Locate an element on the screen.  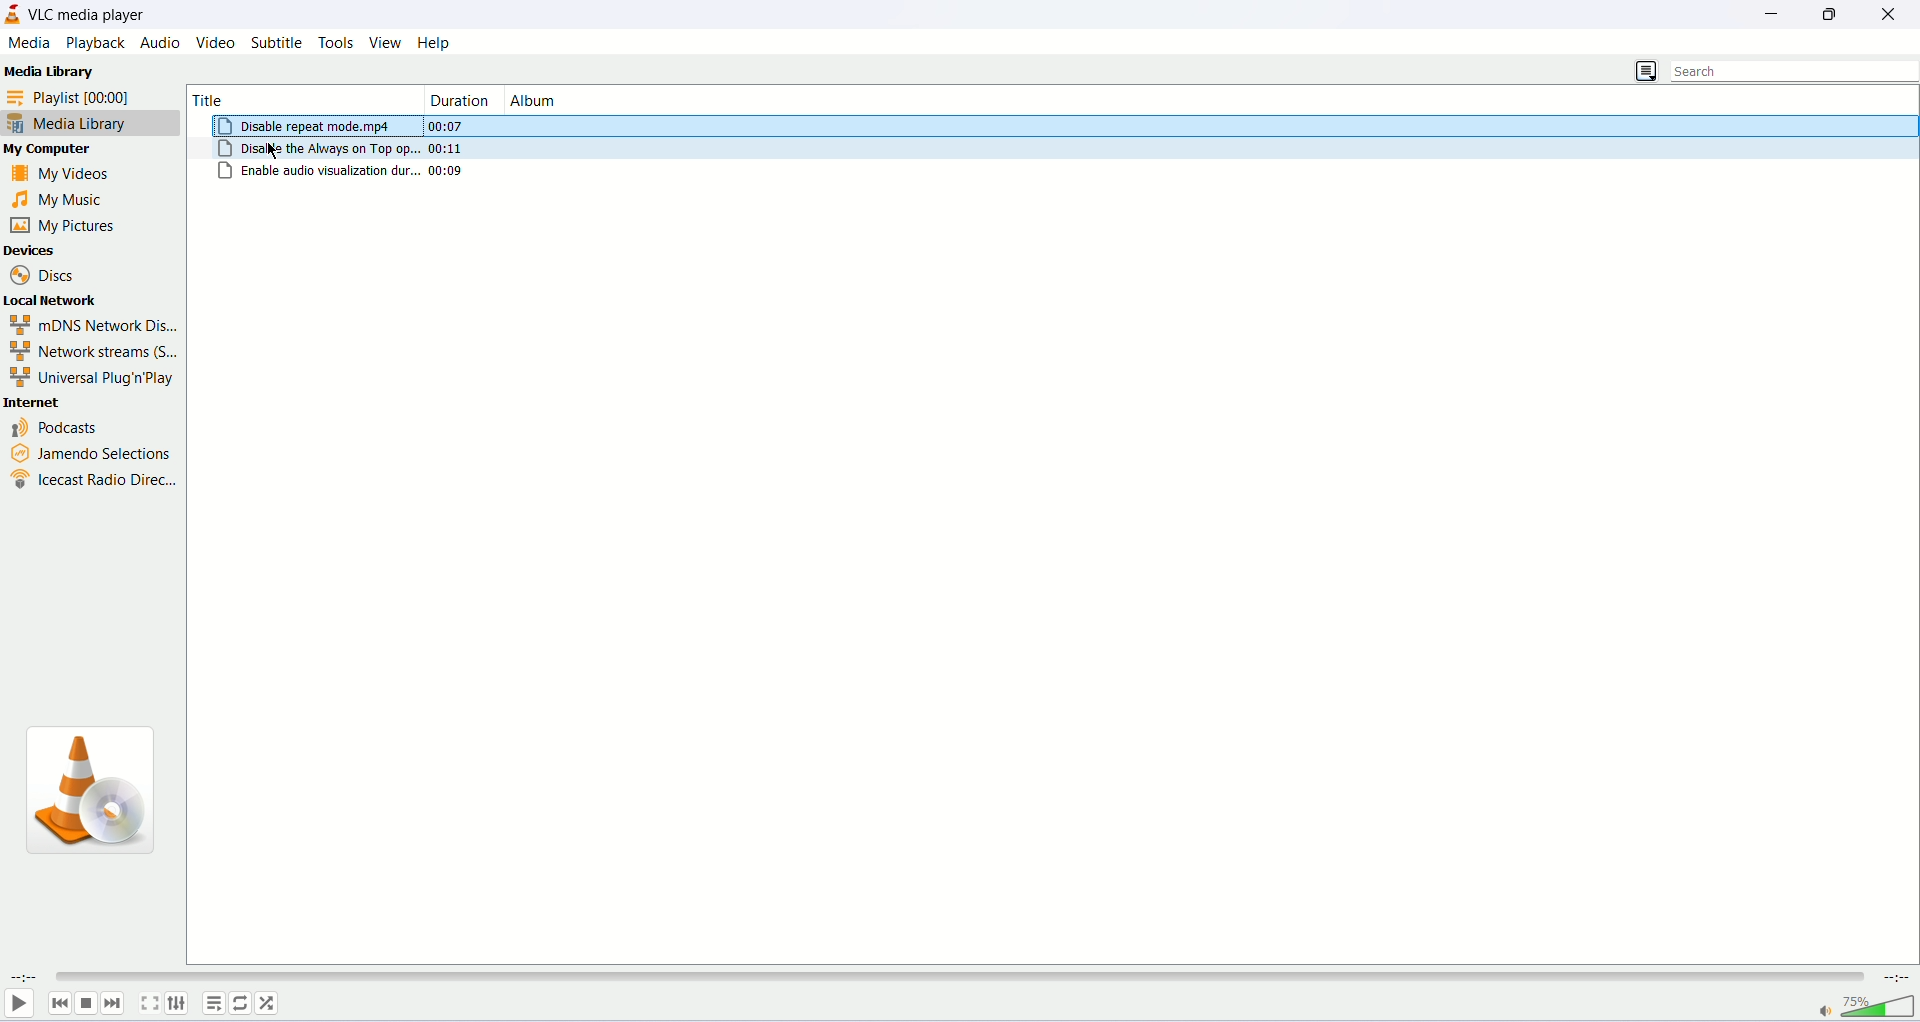
next is located at coordinates (113, 1003).